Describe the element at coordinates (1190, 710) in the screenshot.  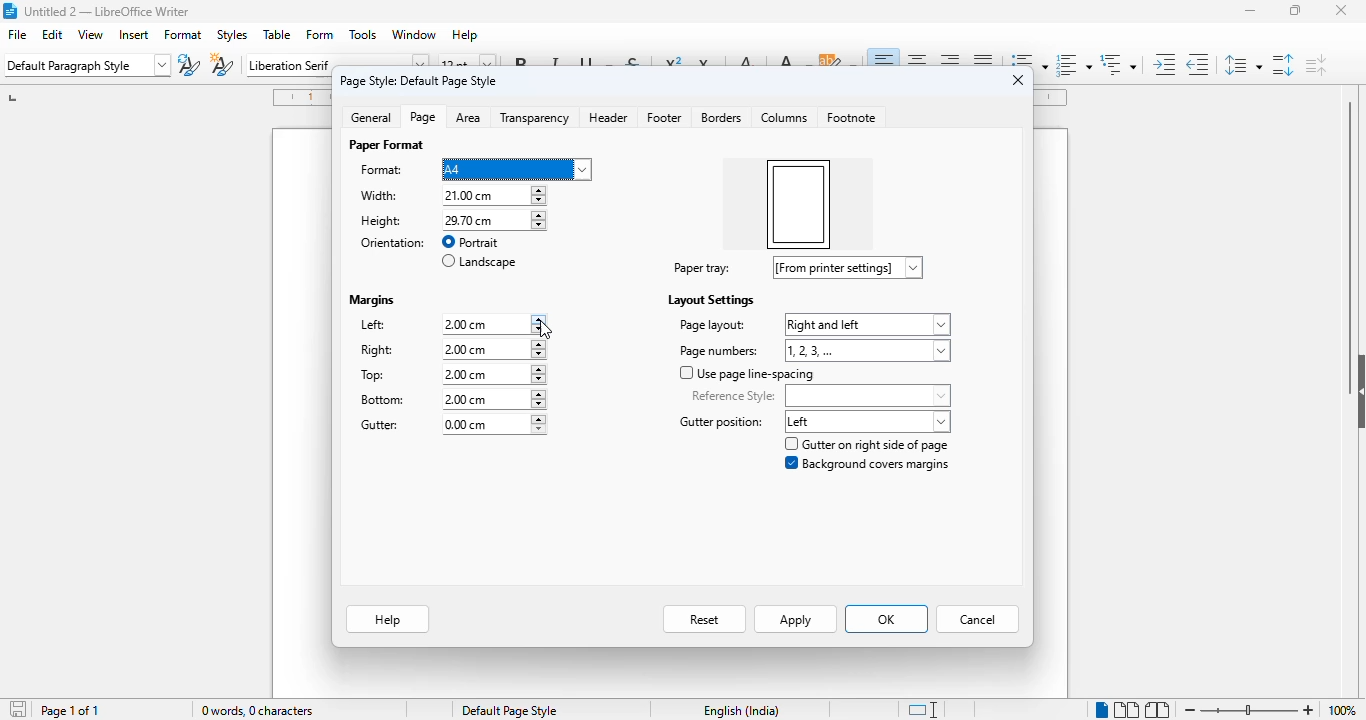
I see `zoom out` at that location.